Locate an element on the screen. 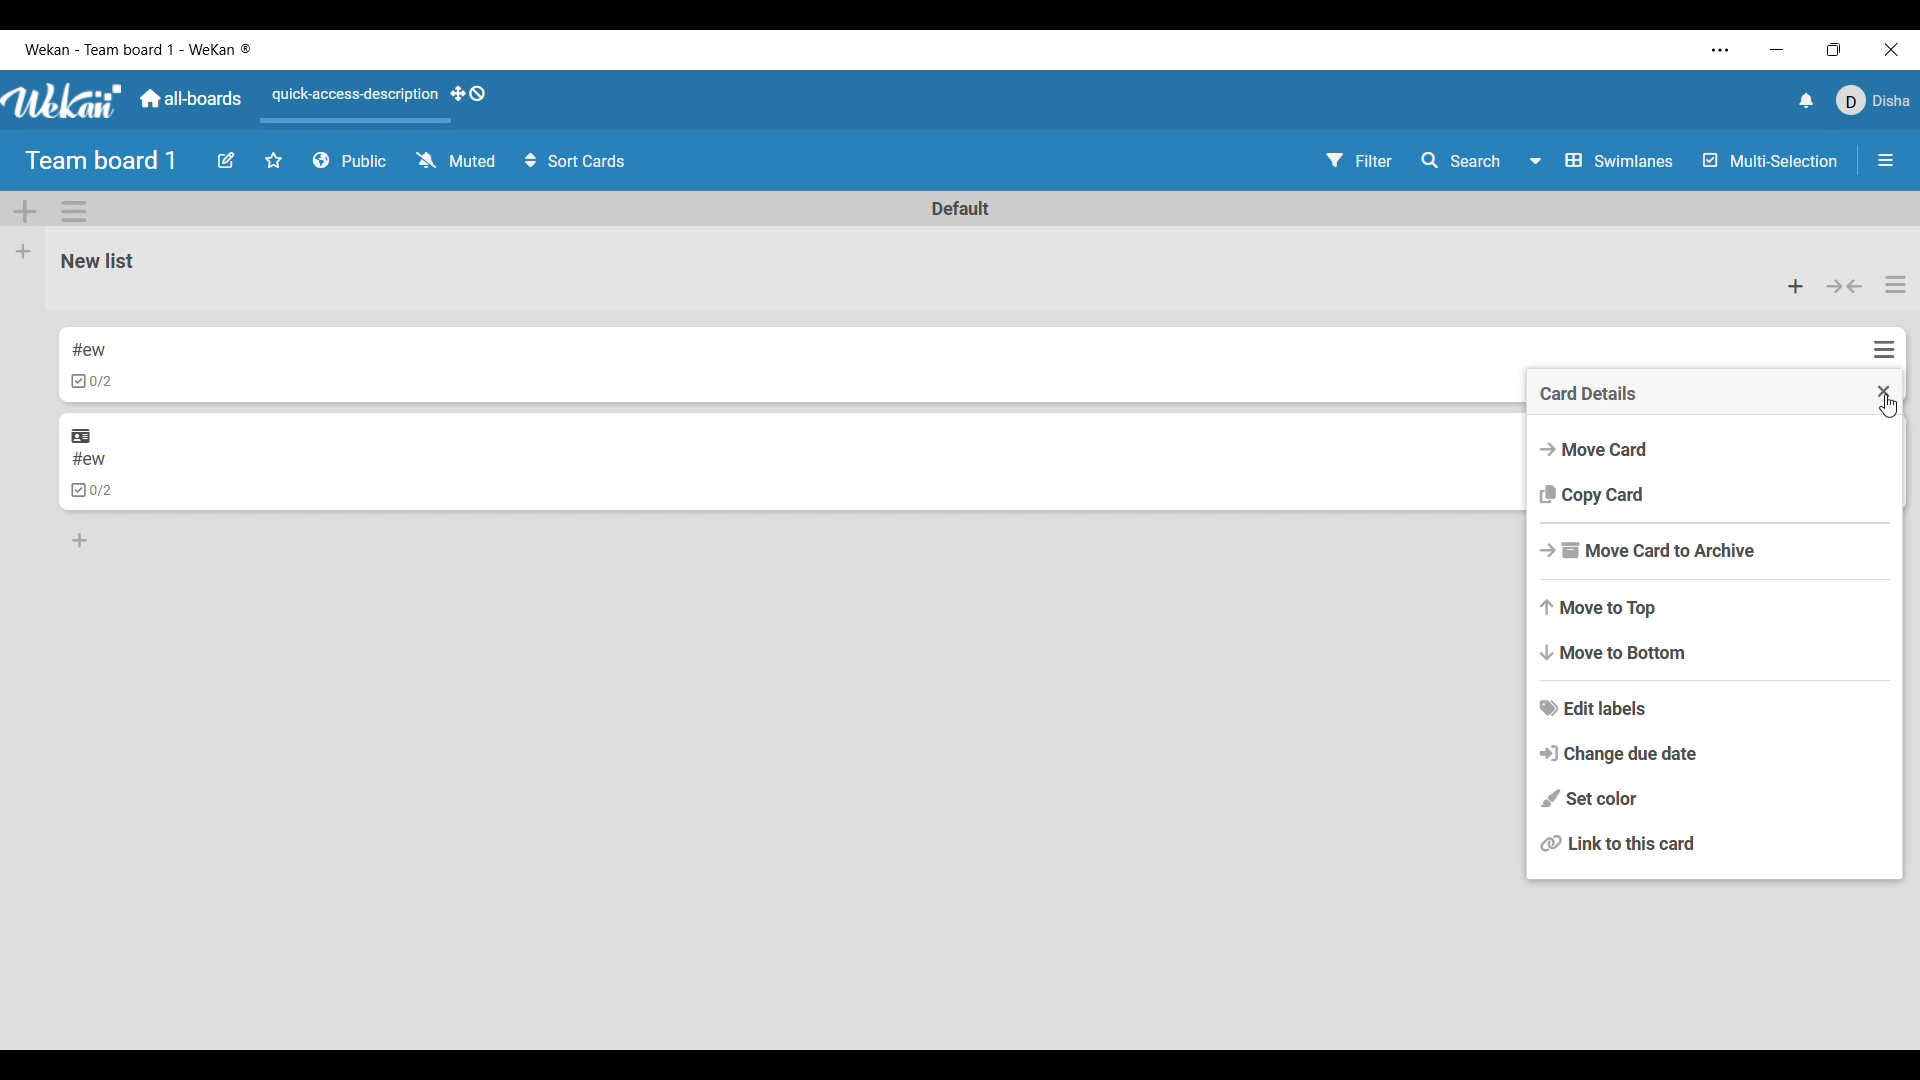  Move to bottom is located at coordinates (1714, 653).